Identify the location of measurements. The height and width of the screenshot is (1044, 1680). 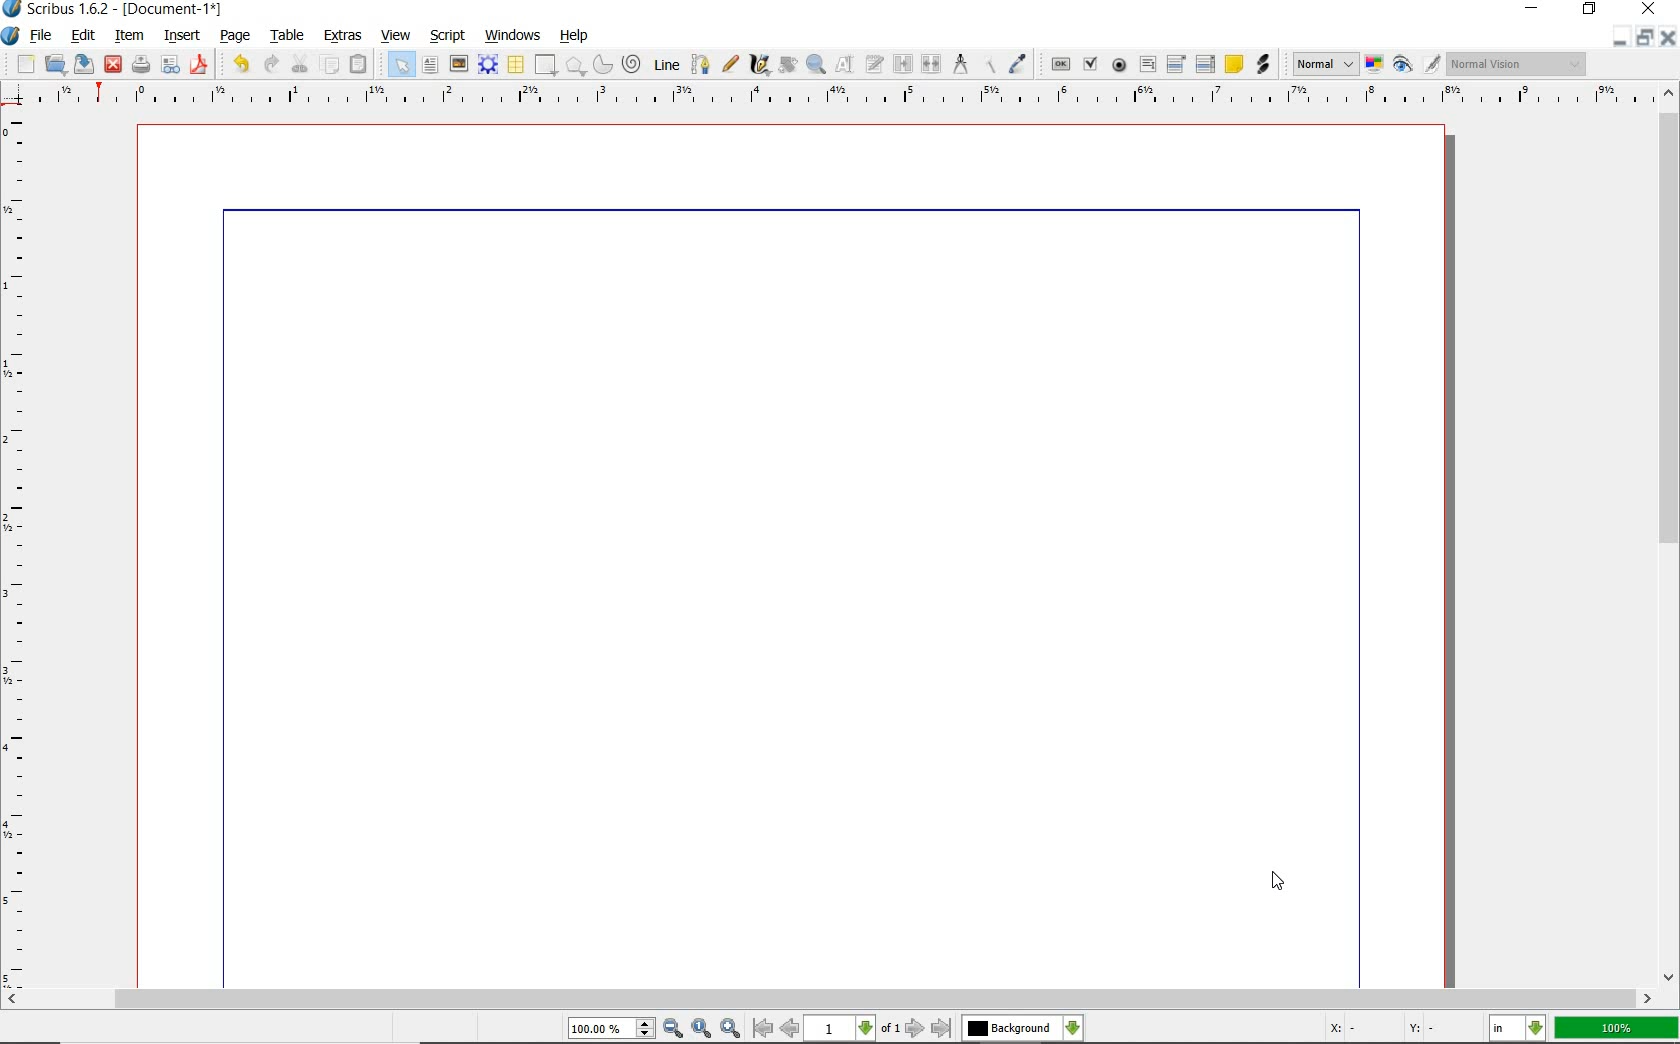
(959, 64).